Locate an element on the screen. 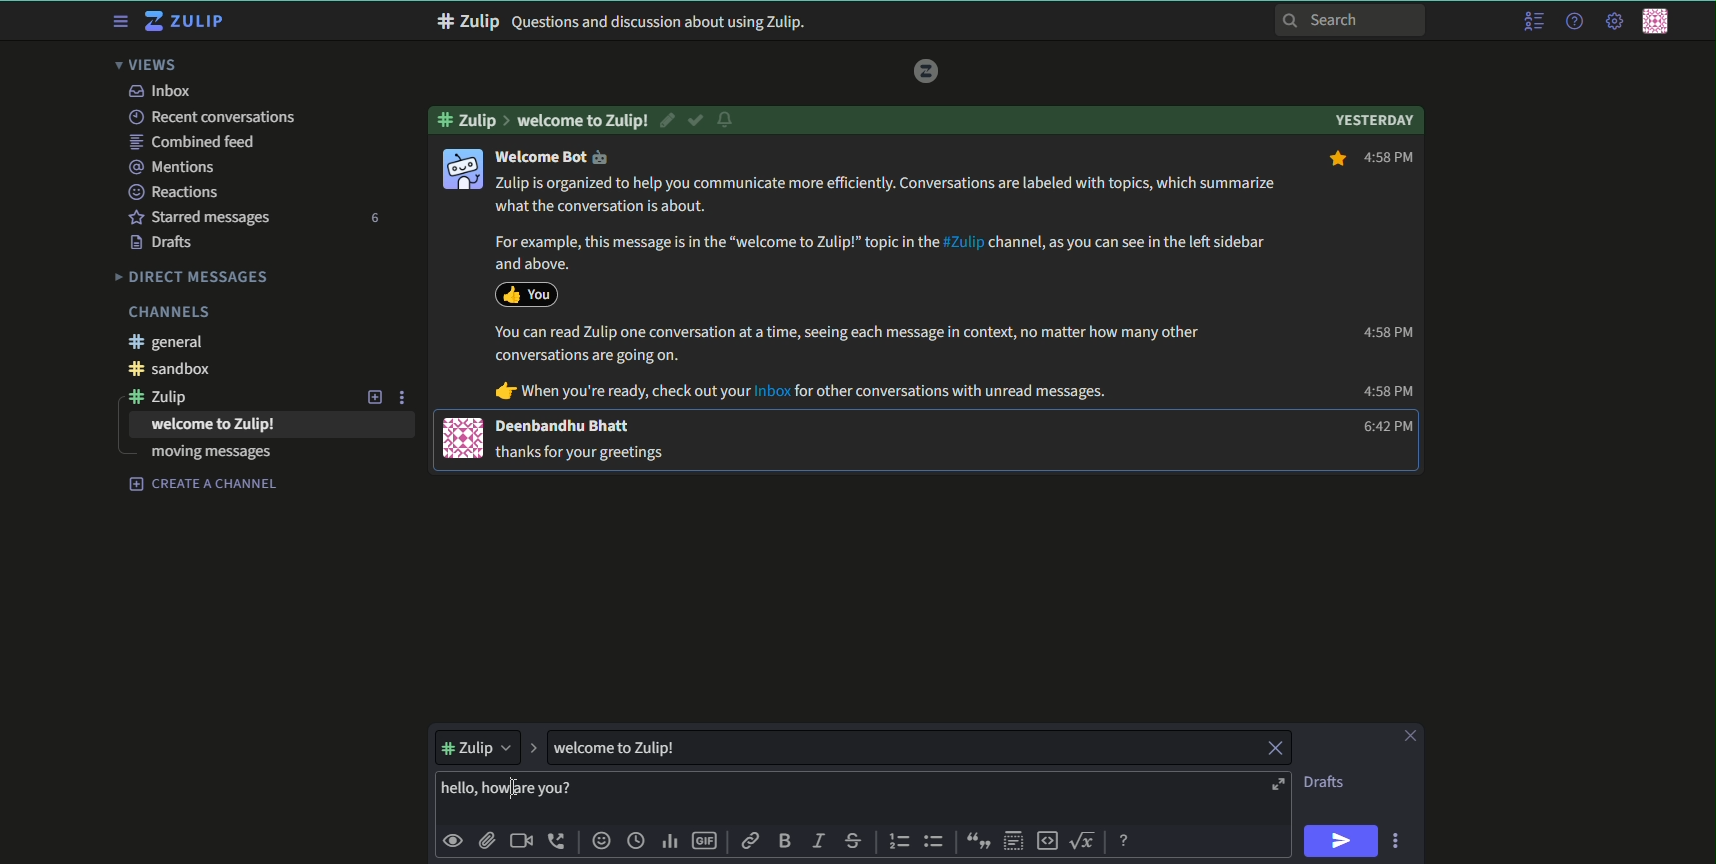  math is located at coordinates (1086, 839).